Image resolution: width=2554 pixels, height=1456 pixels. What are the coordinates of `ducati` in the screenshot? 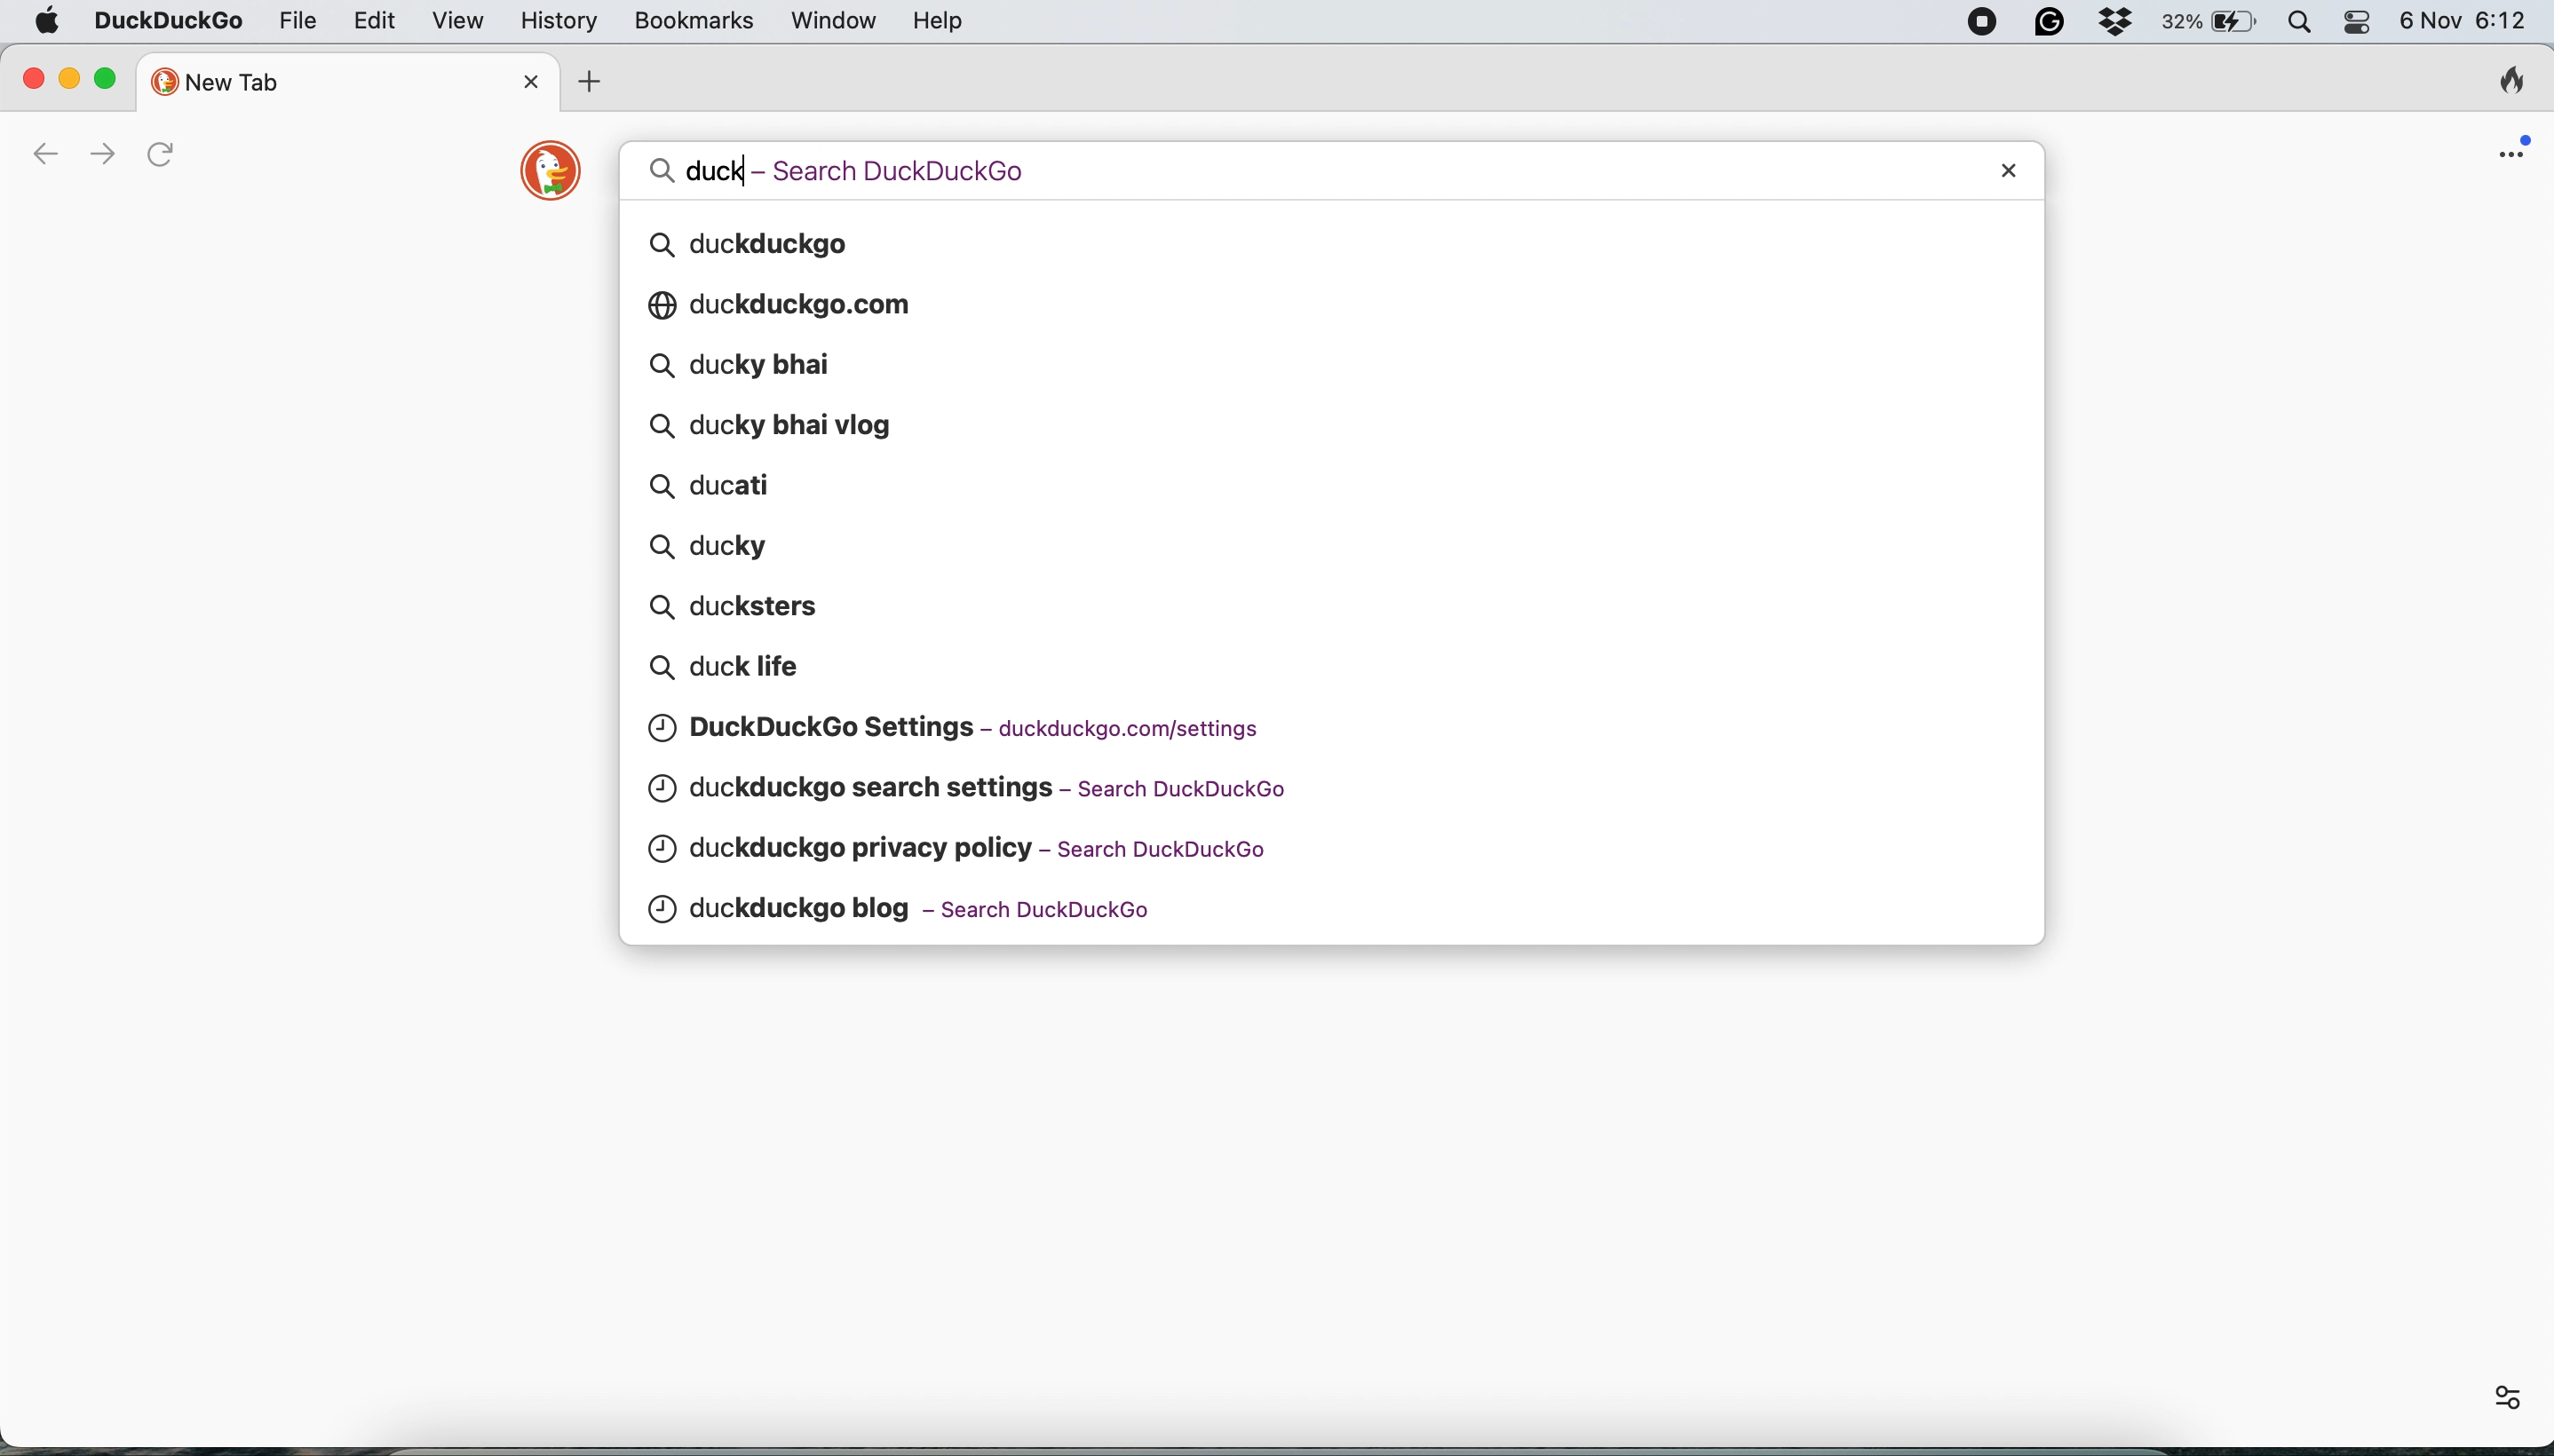 It's located at (730, 486).